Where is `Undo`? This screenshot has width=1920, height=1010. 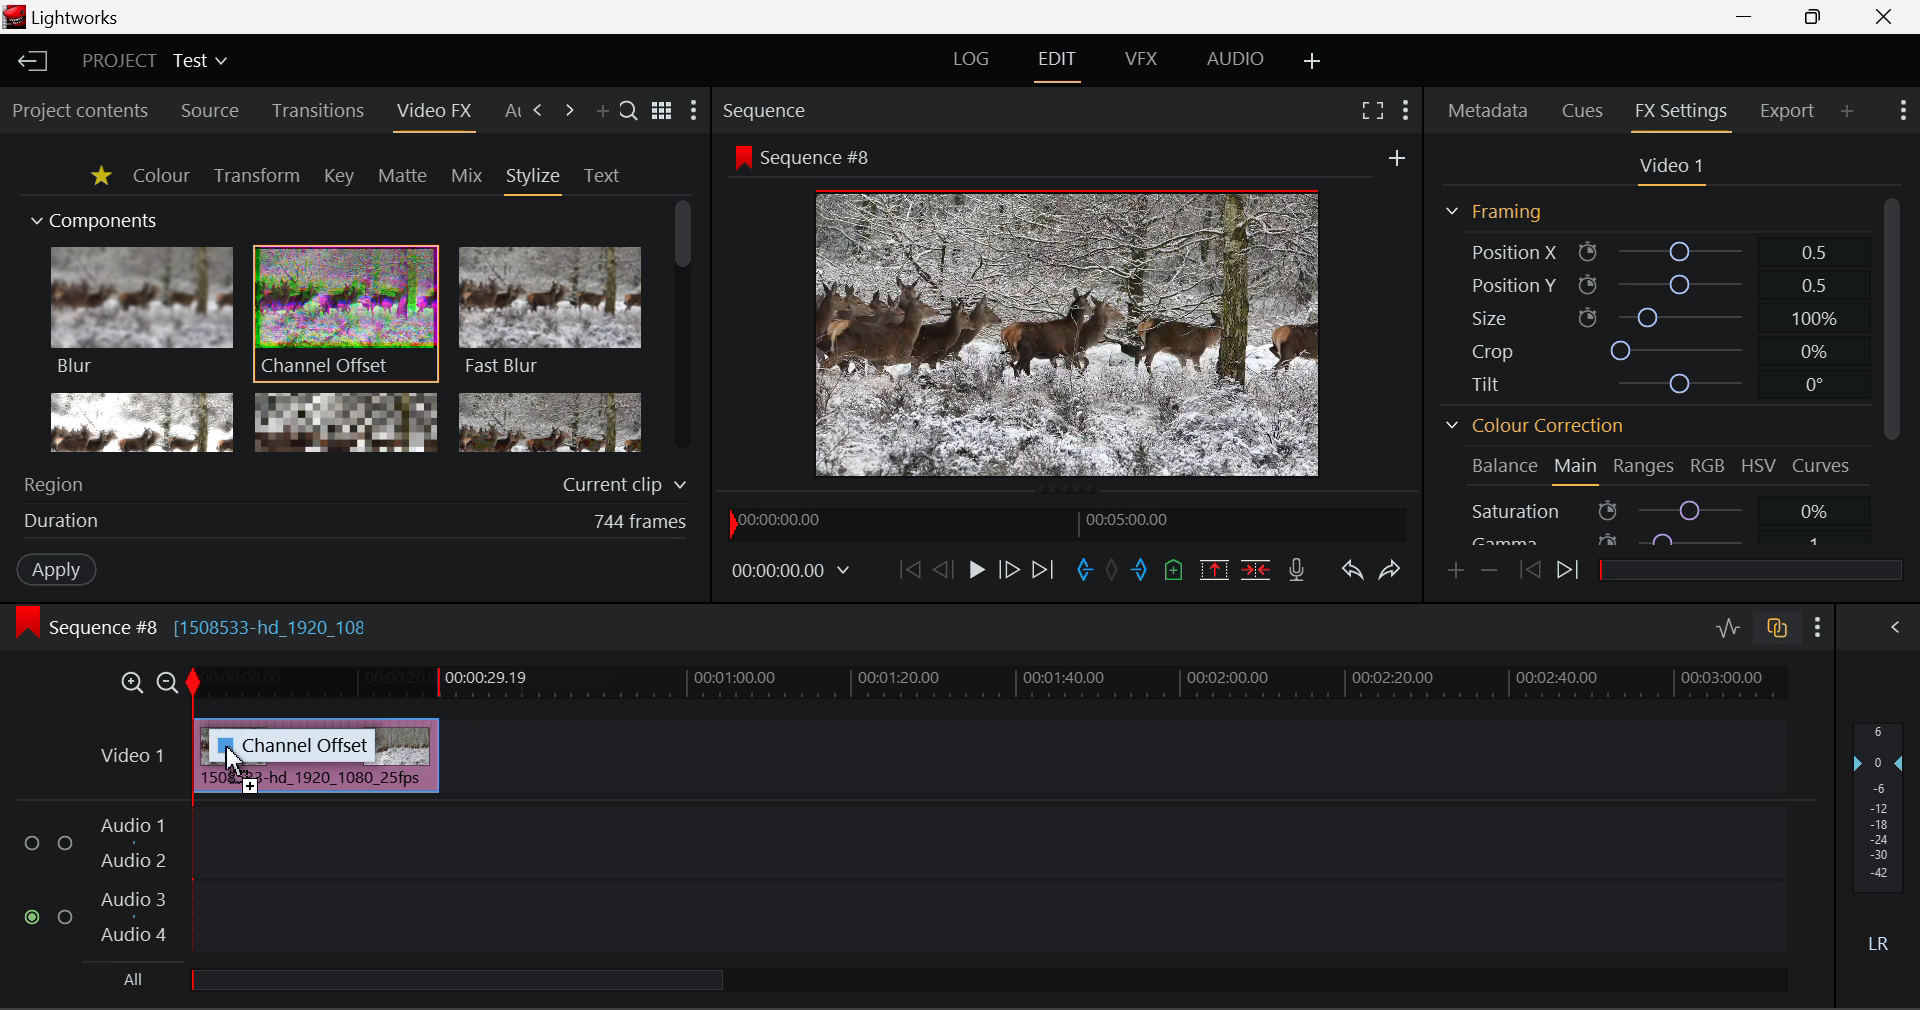 Undo is located at coordinates (1355, 573).